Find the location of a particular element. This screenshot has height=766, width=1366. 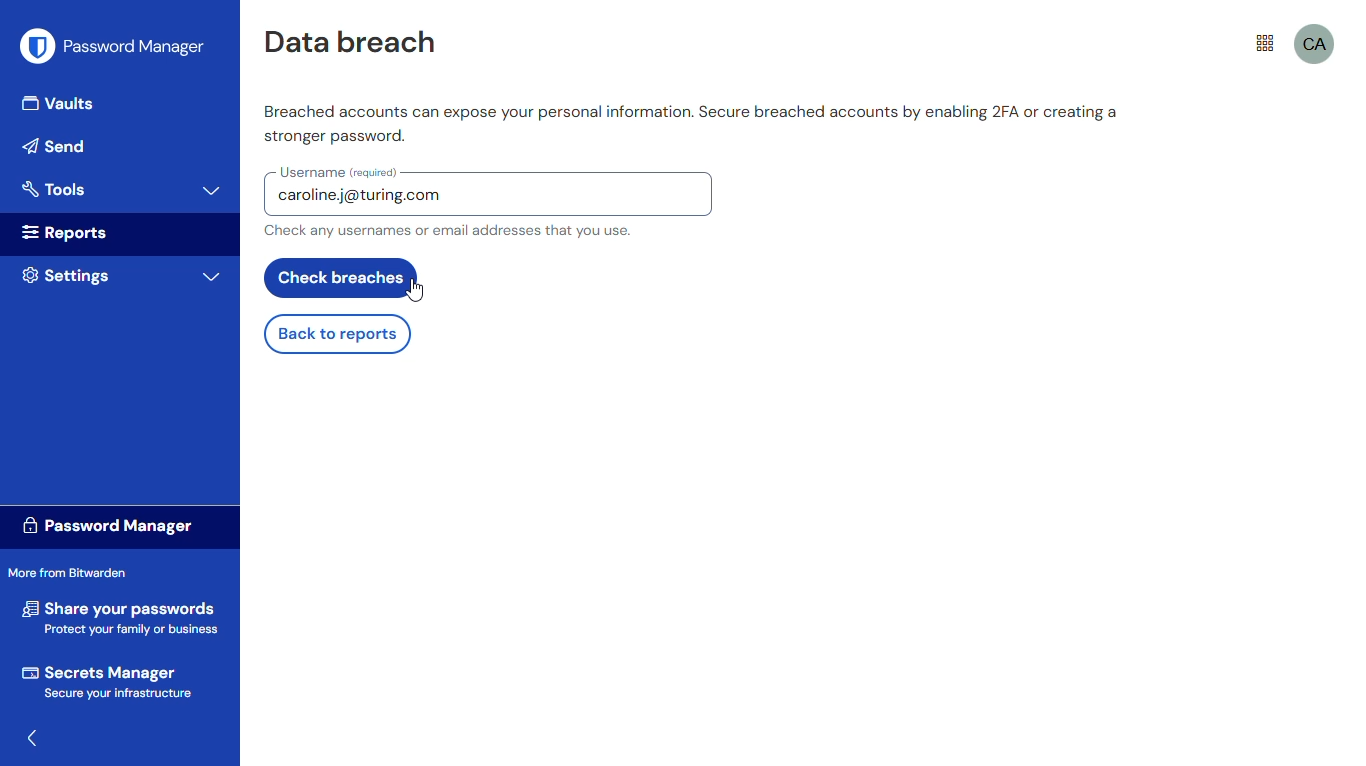

reports is located at coordinates (67, 233).